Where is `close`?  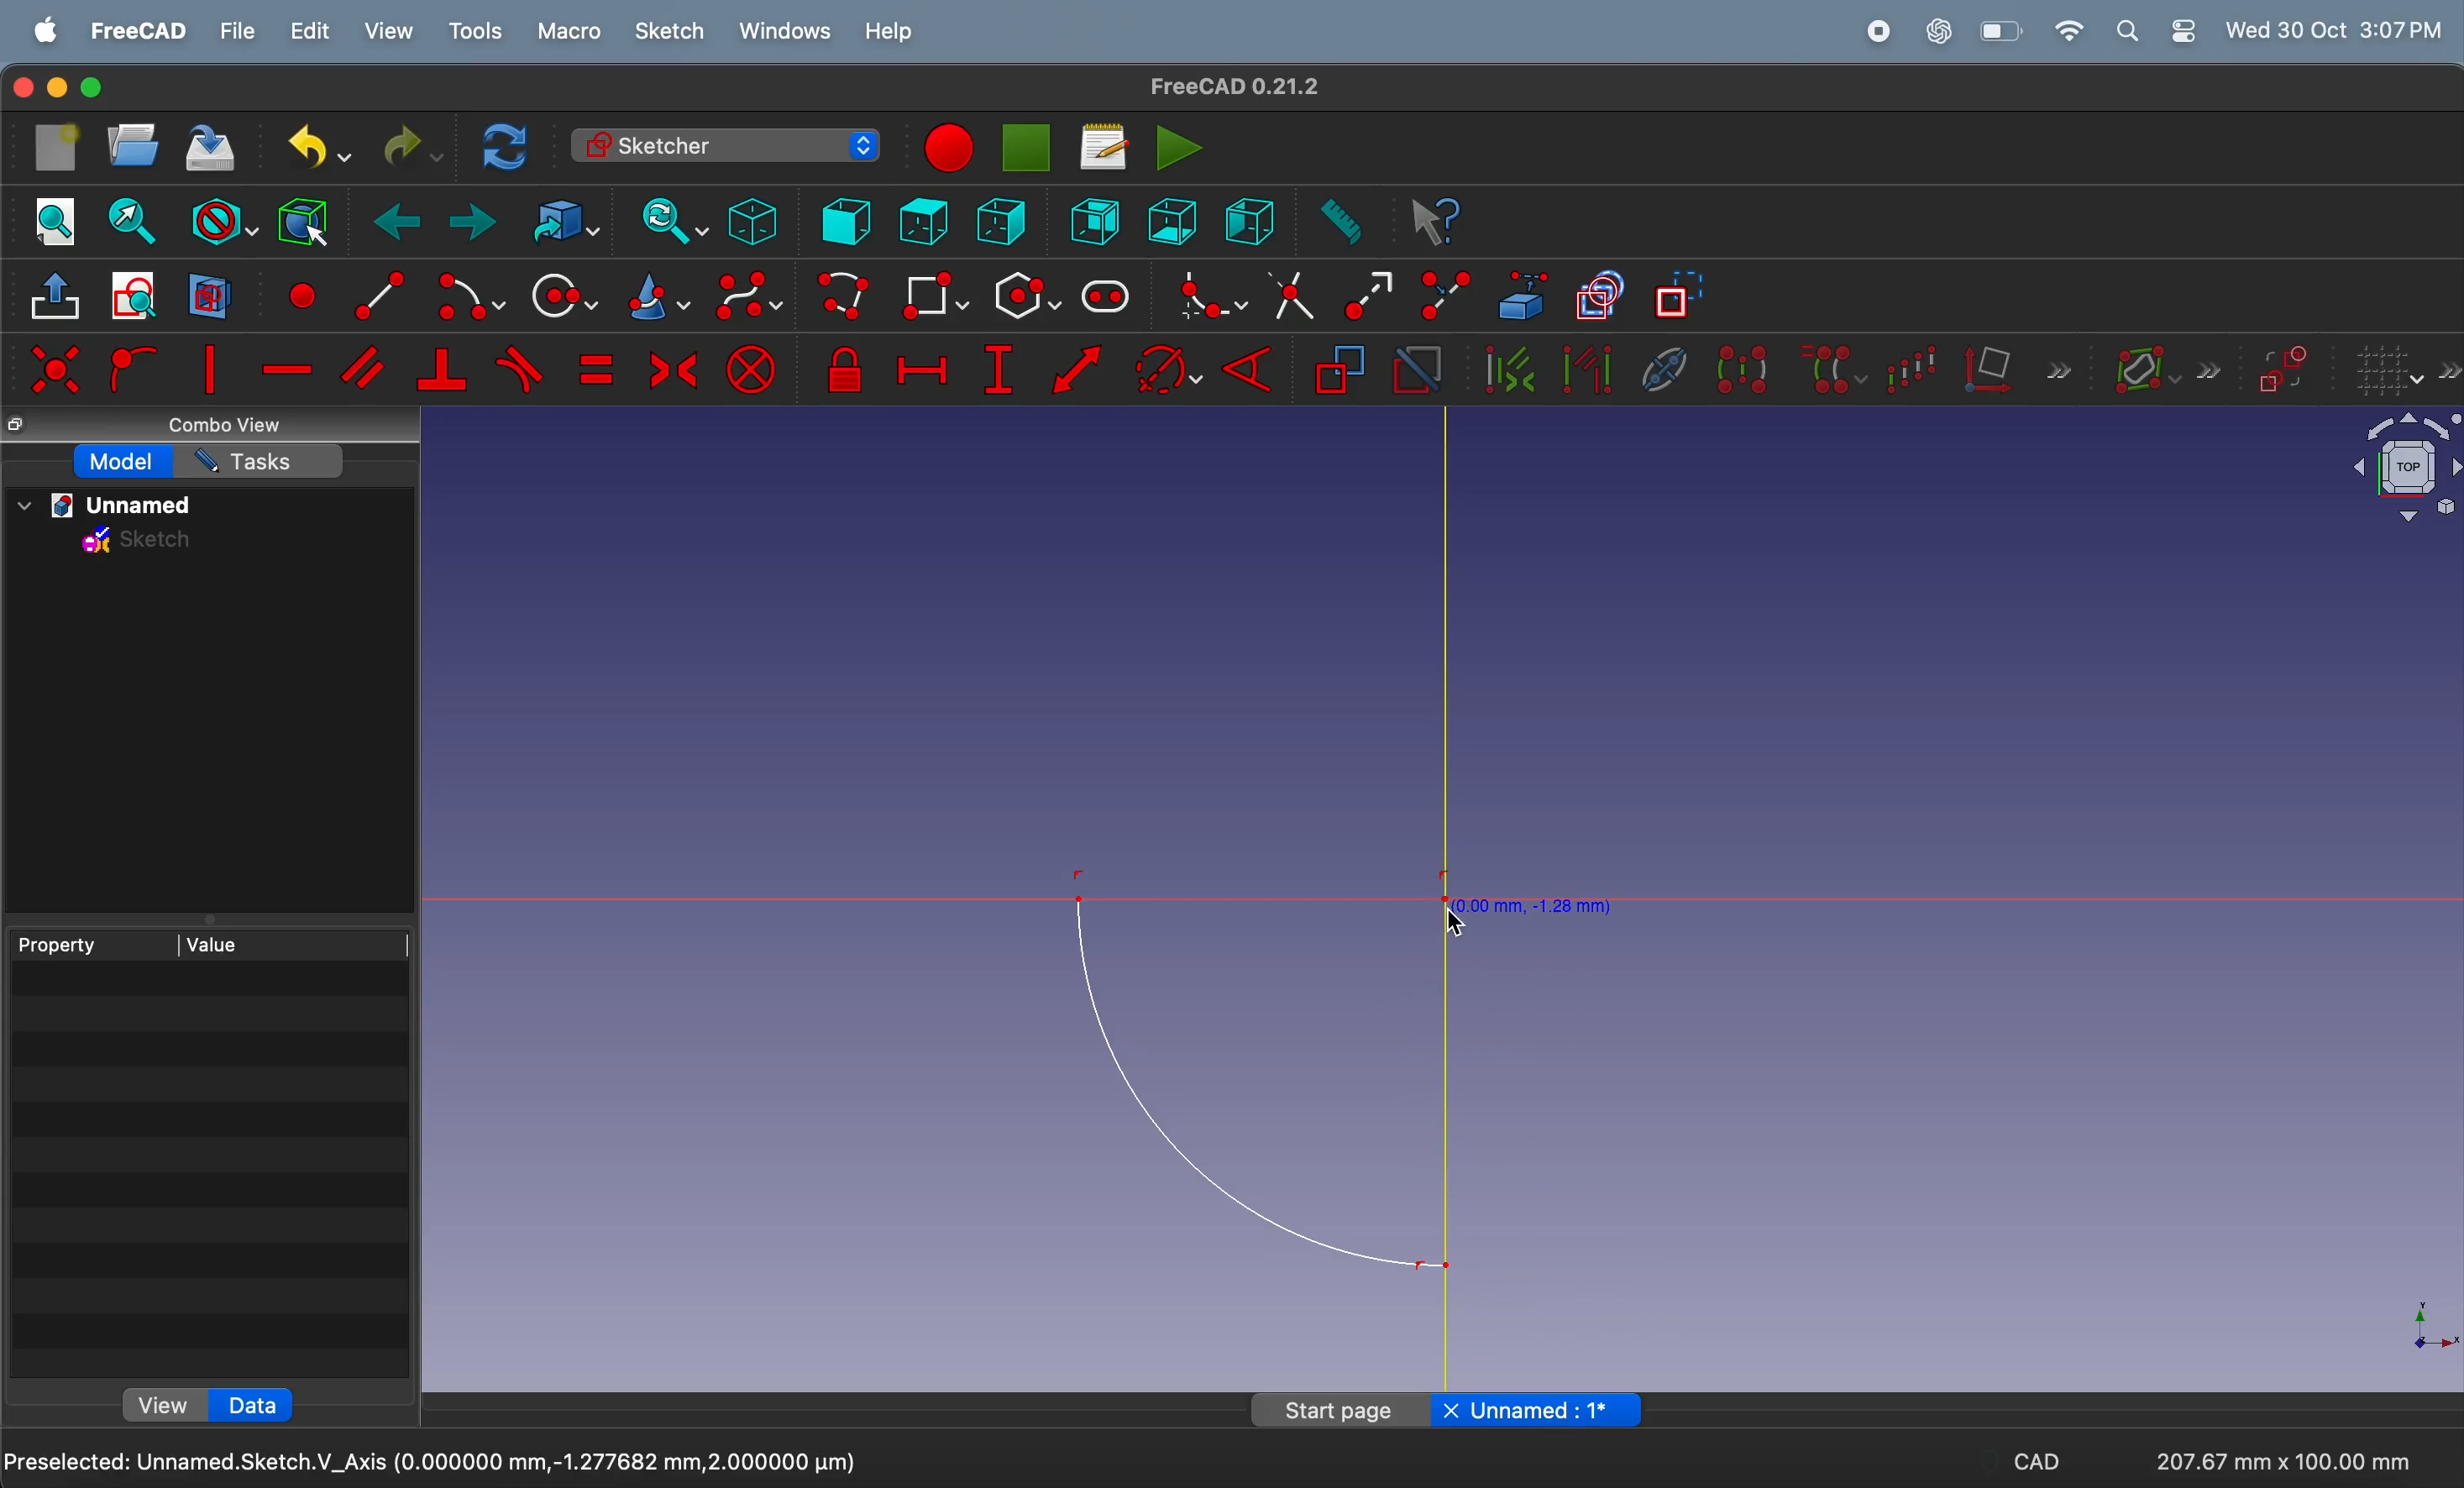 close is located at coordinates (1450, 1410).